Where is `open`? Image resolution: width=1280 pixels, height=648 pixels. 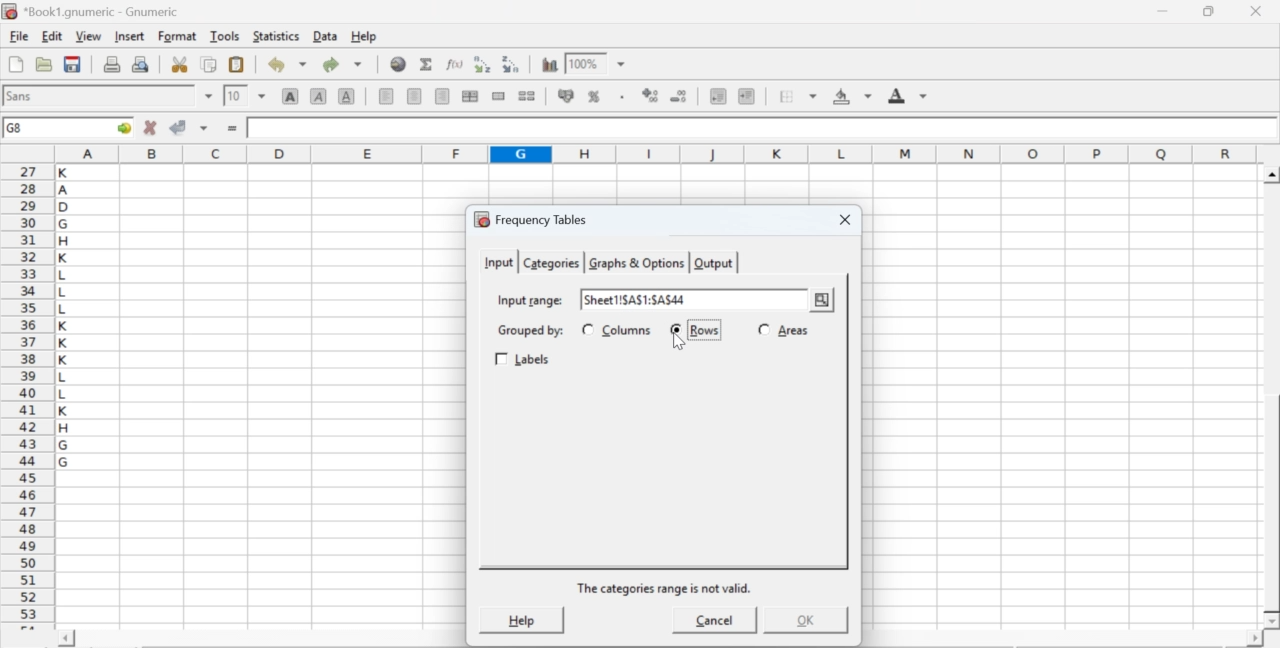 open is located at coordinates (42, 64).